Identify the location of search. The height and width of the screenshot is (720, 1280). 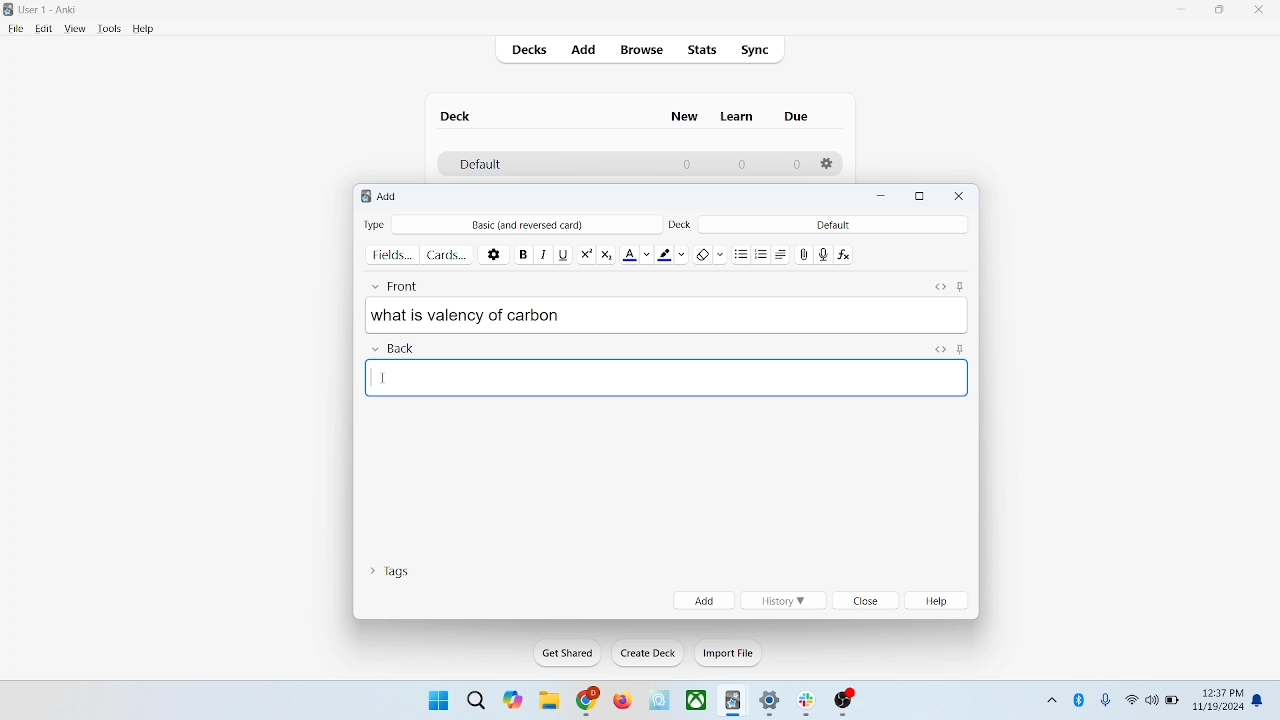
(477, 699).